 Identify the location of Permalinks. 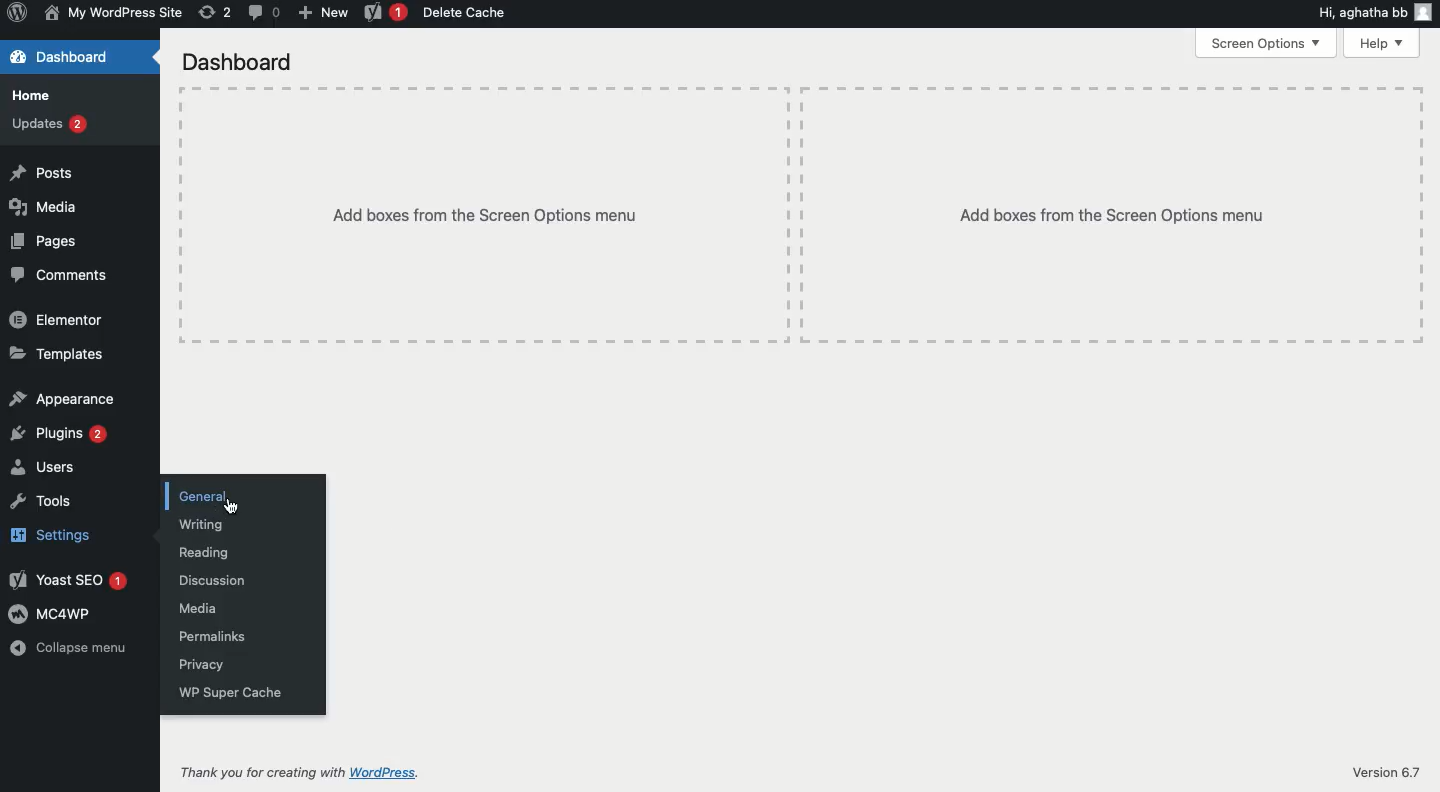
(208, 636).